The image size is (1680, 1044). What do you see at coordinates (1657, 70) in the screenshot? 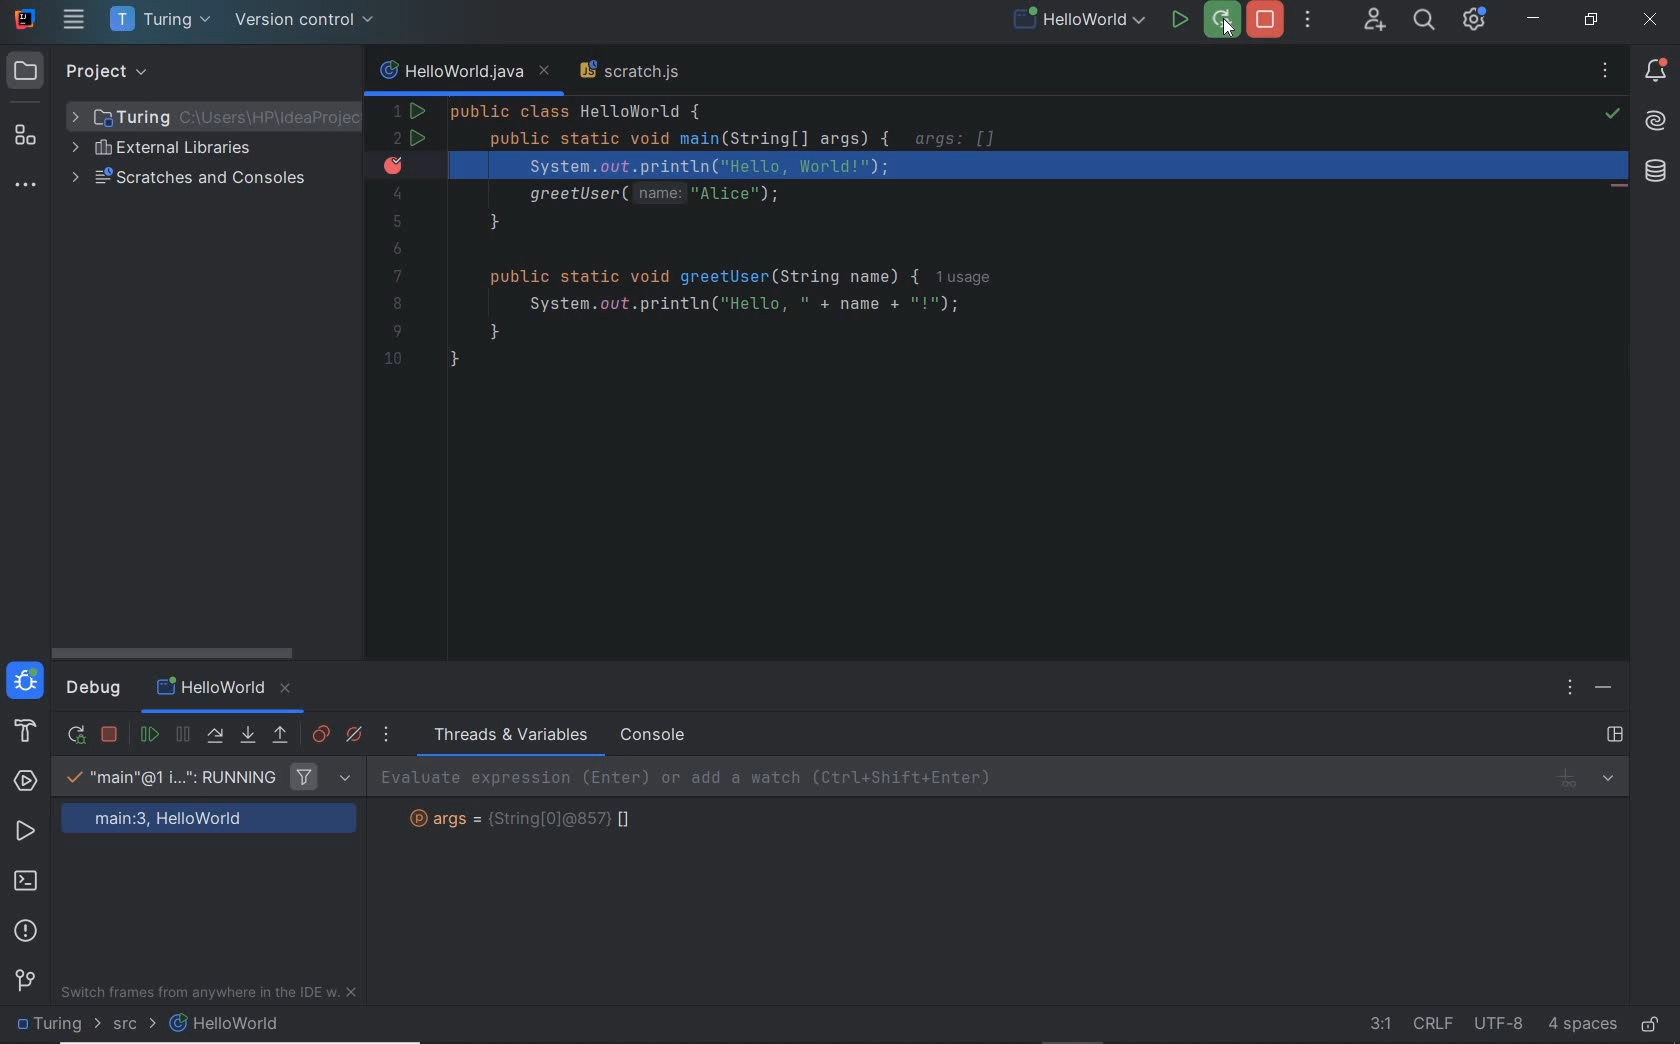
I see `notifications` at bounding box center [1657, 70].